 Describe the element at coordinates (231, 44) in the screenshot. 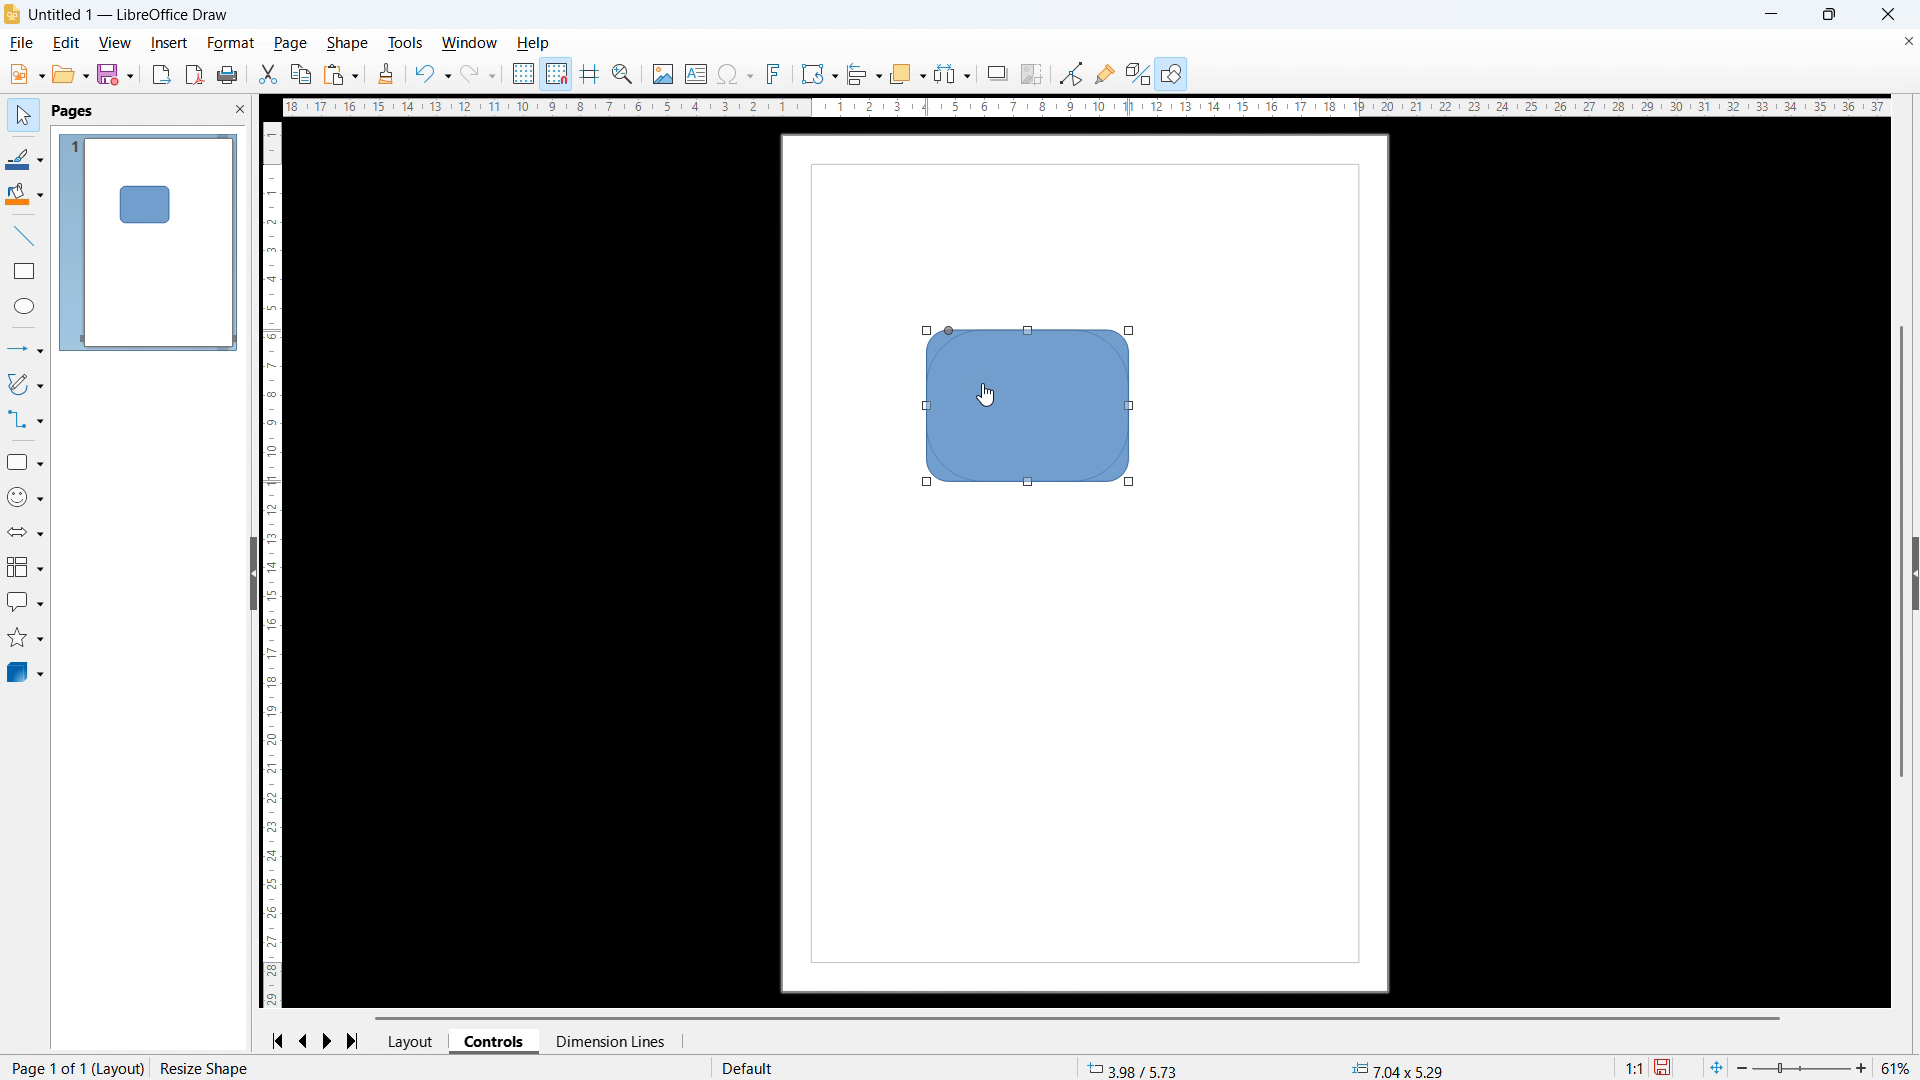

I see `Format ` at that location.